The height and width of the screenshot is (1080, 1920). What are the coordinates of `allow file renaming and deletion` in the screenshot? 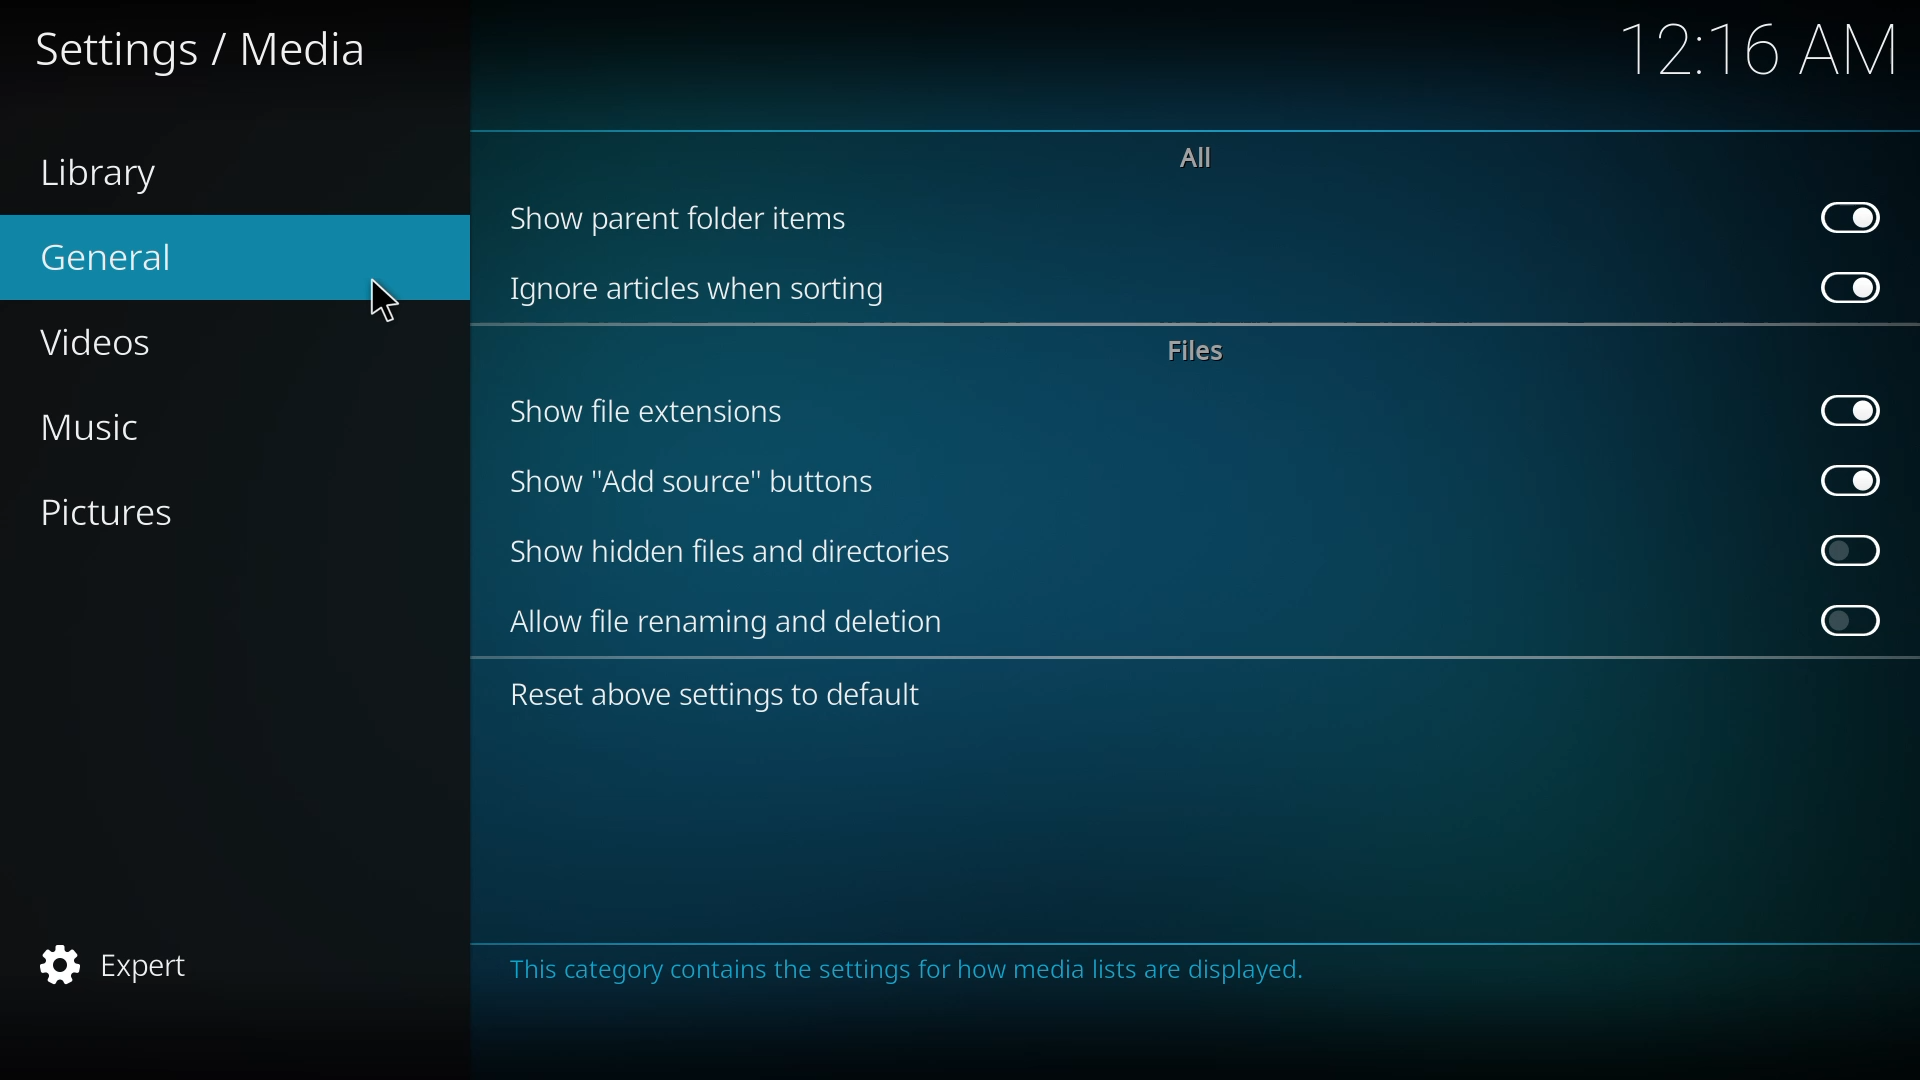 It's located at (732, 623).